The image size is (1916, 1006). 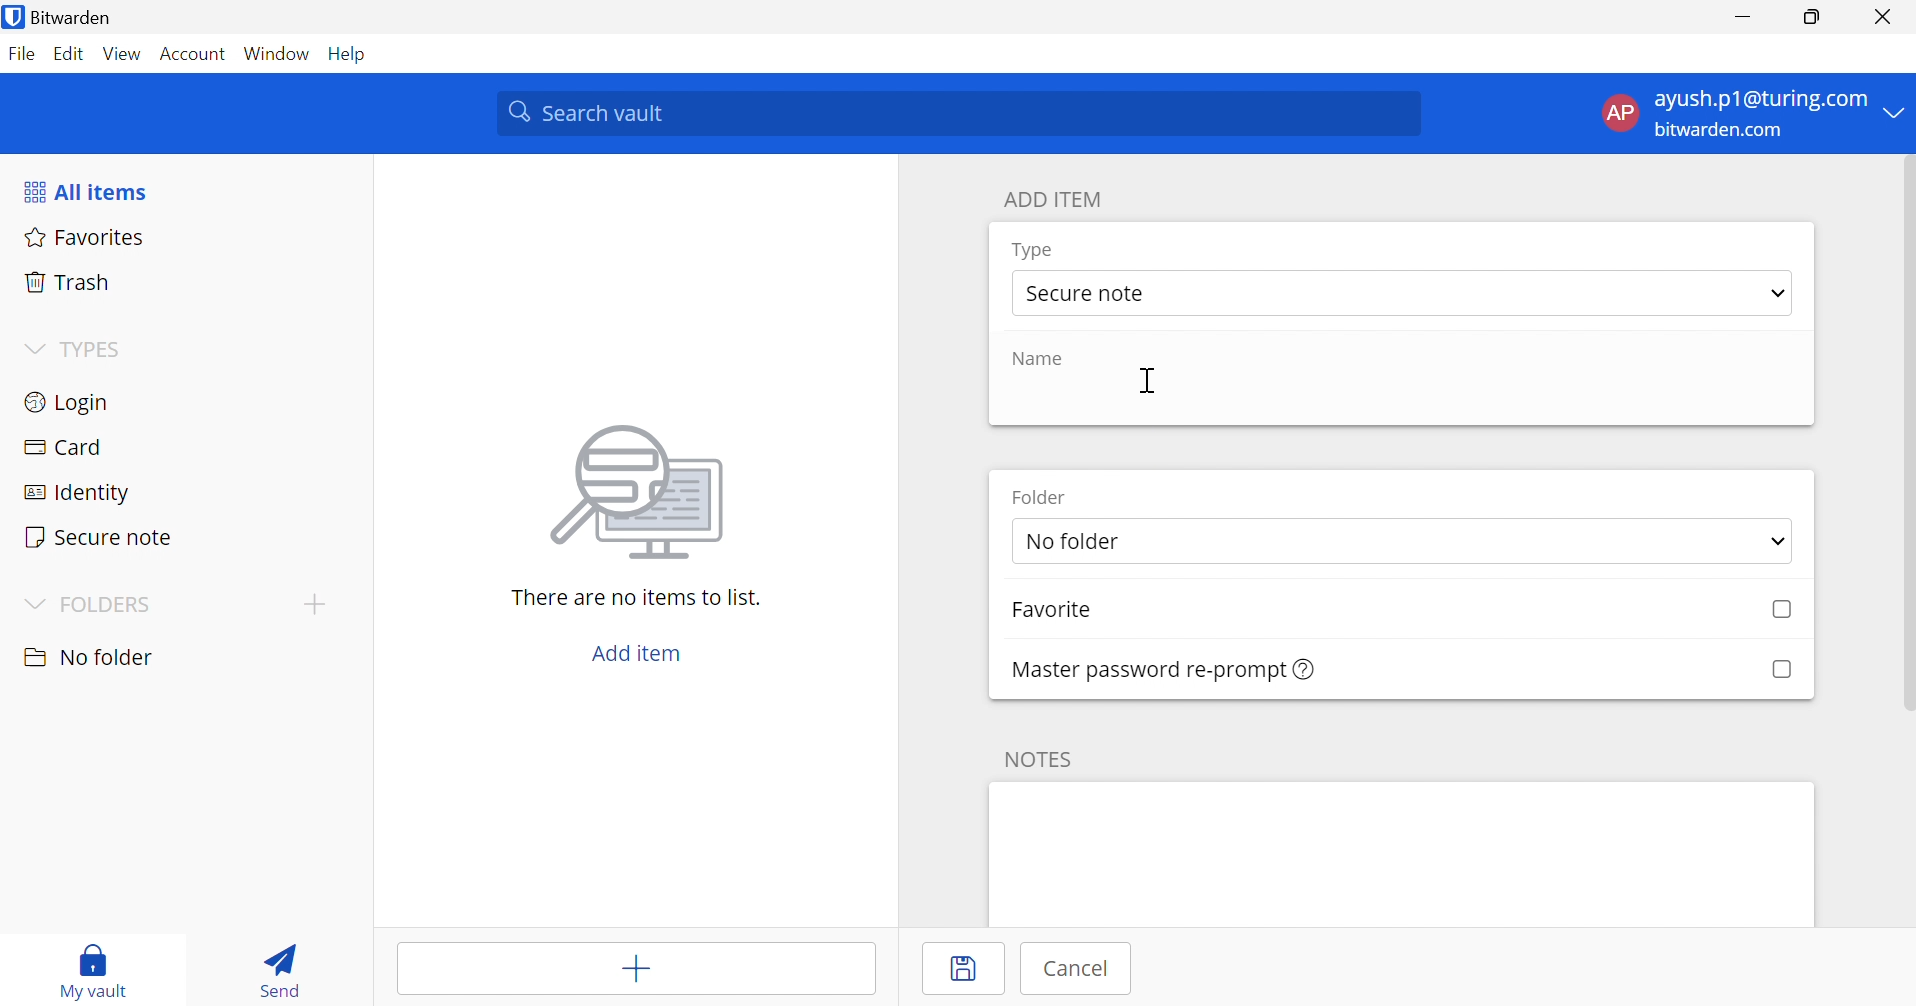 What do you see at coordinates (1760, 100) in the screenshot?
I see `ayush.p1@turing.com` at bounding box center [1760, 100].